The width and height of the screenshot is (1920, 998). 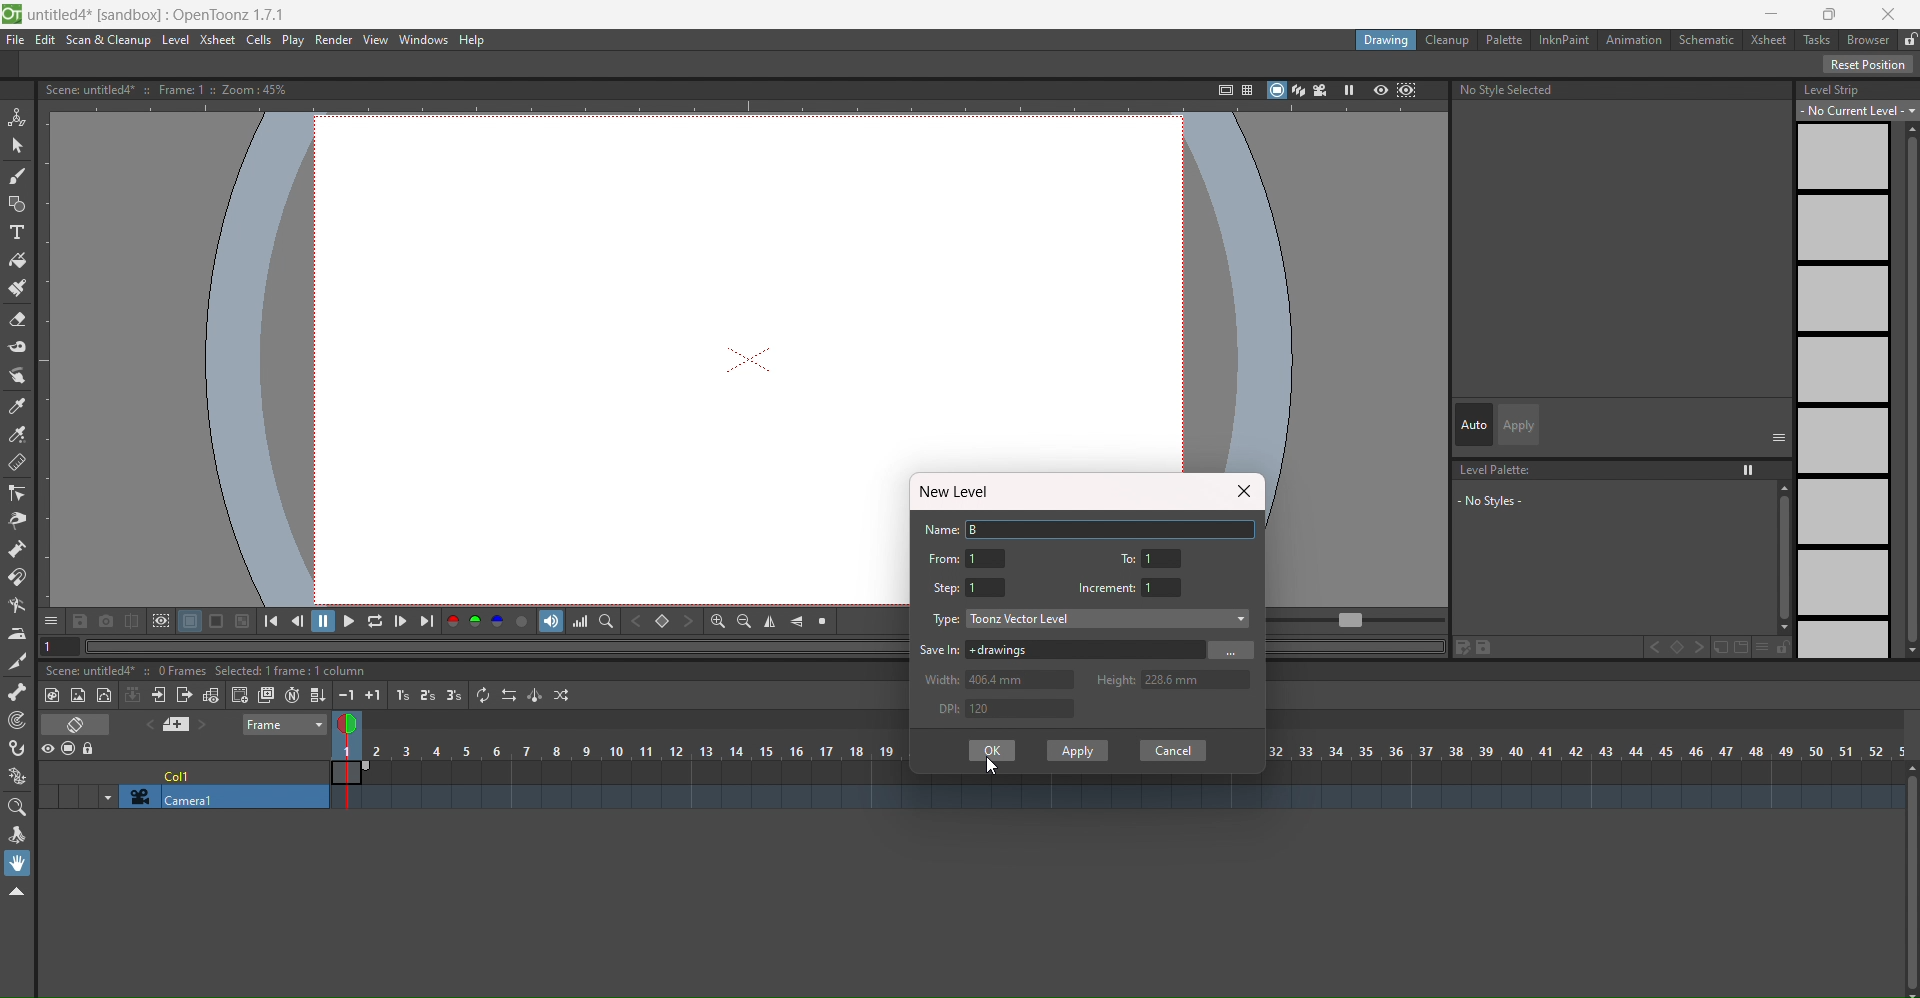 What do you see at coordinates (1676, 647) in the screenshot?
I see `set key` at bounding box center [1676, 647].